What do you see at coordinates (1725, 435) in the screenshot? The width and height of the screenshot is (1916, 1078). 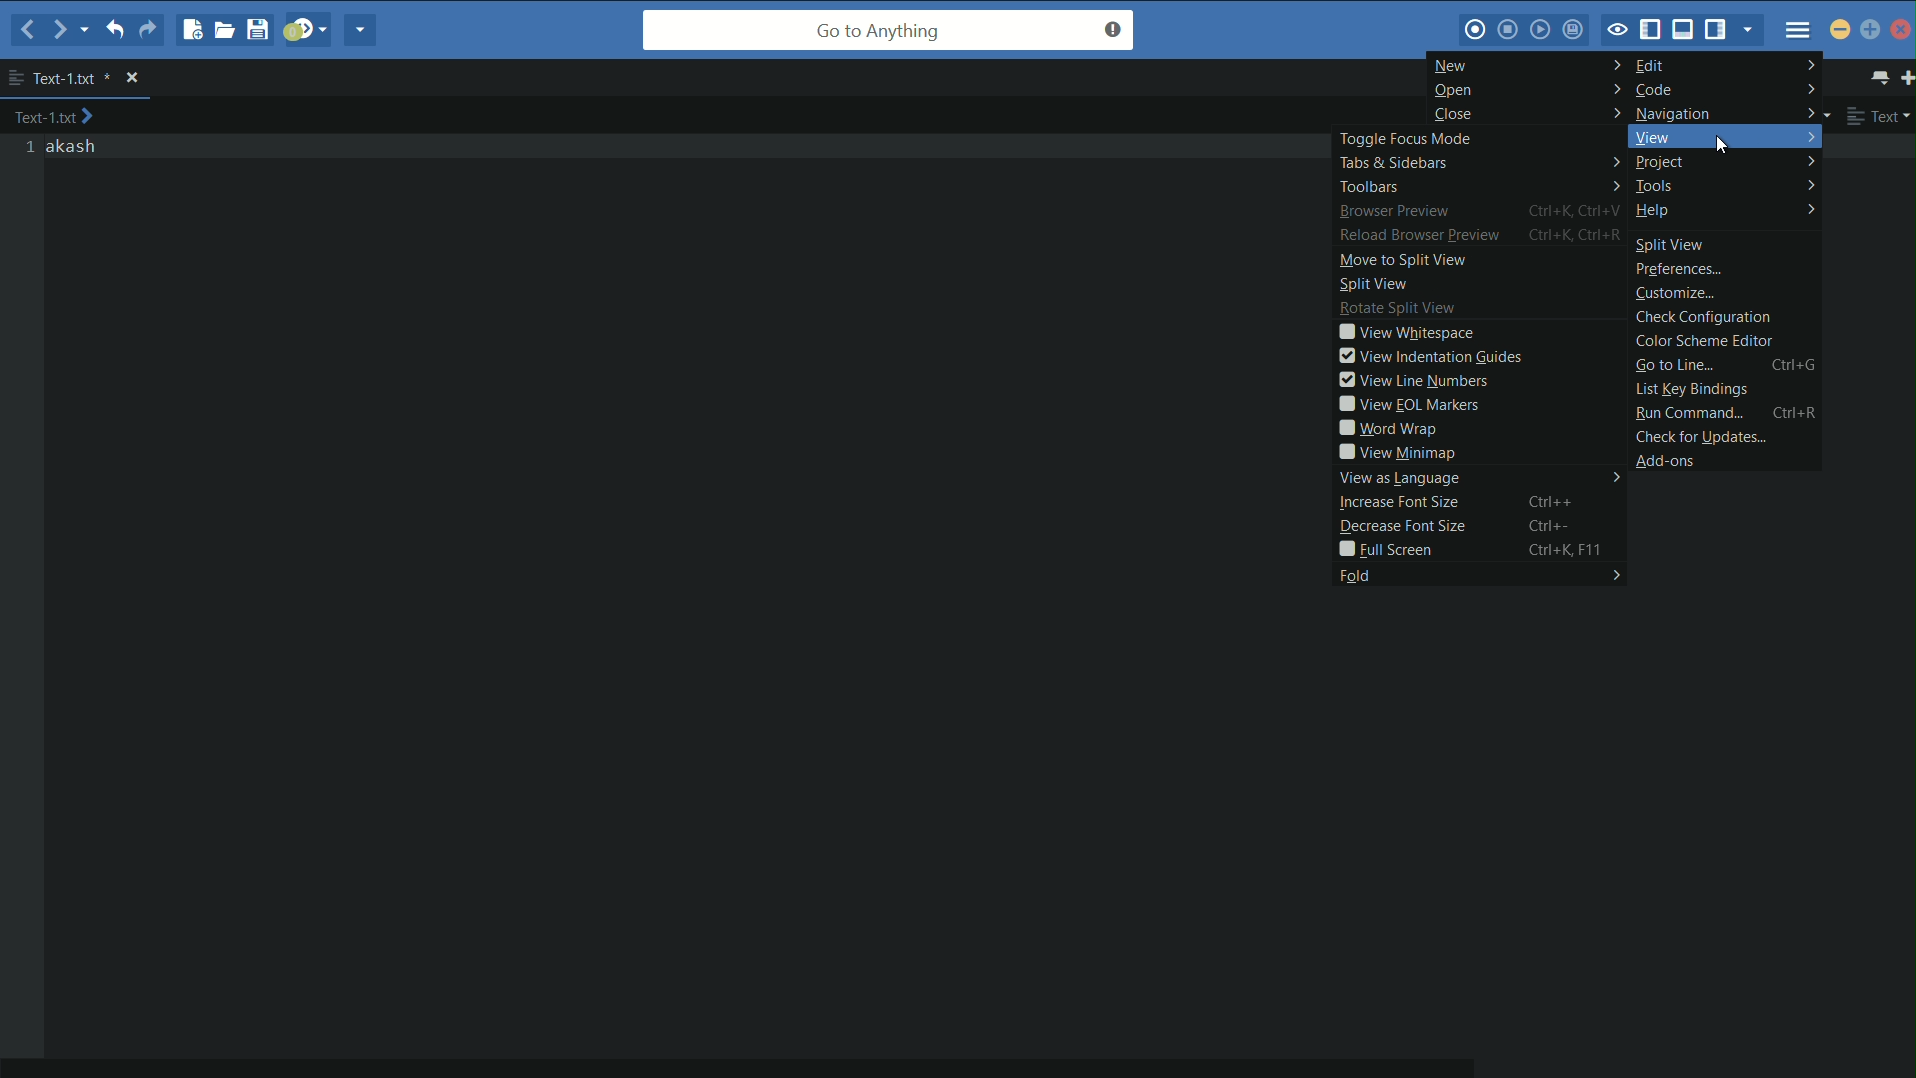 I see `check for updates` at bounding box center [1725, 435].